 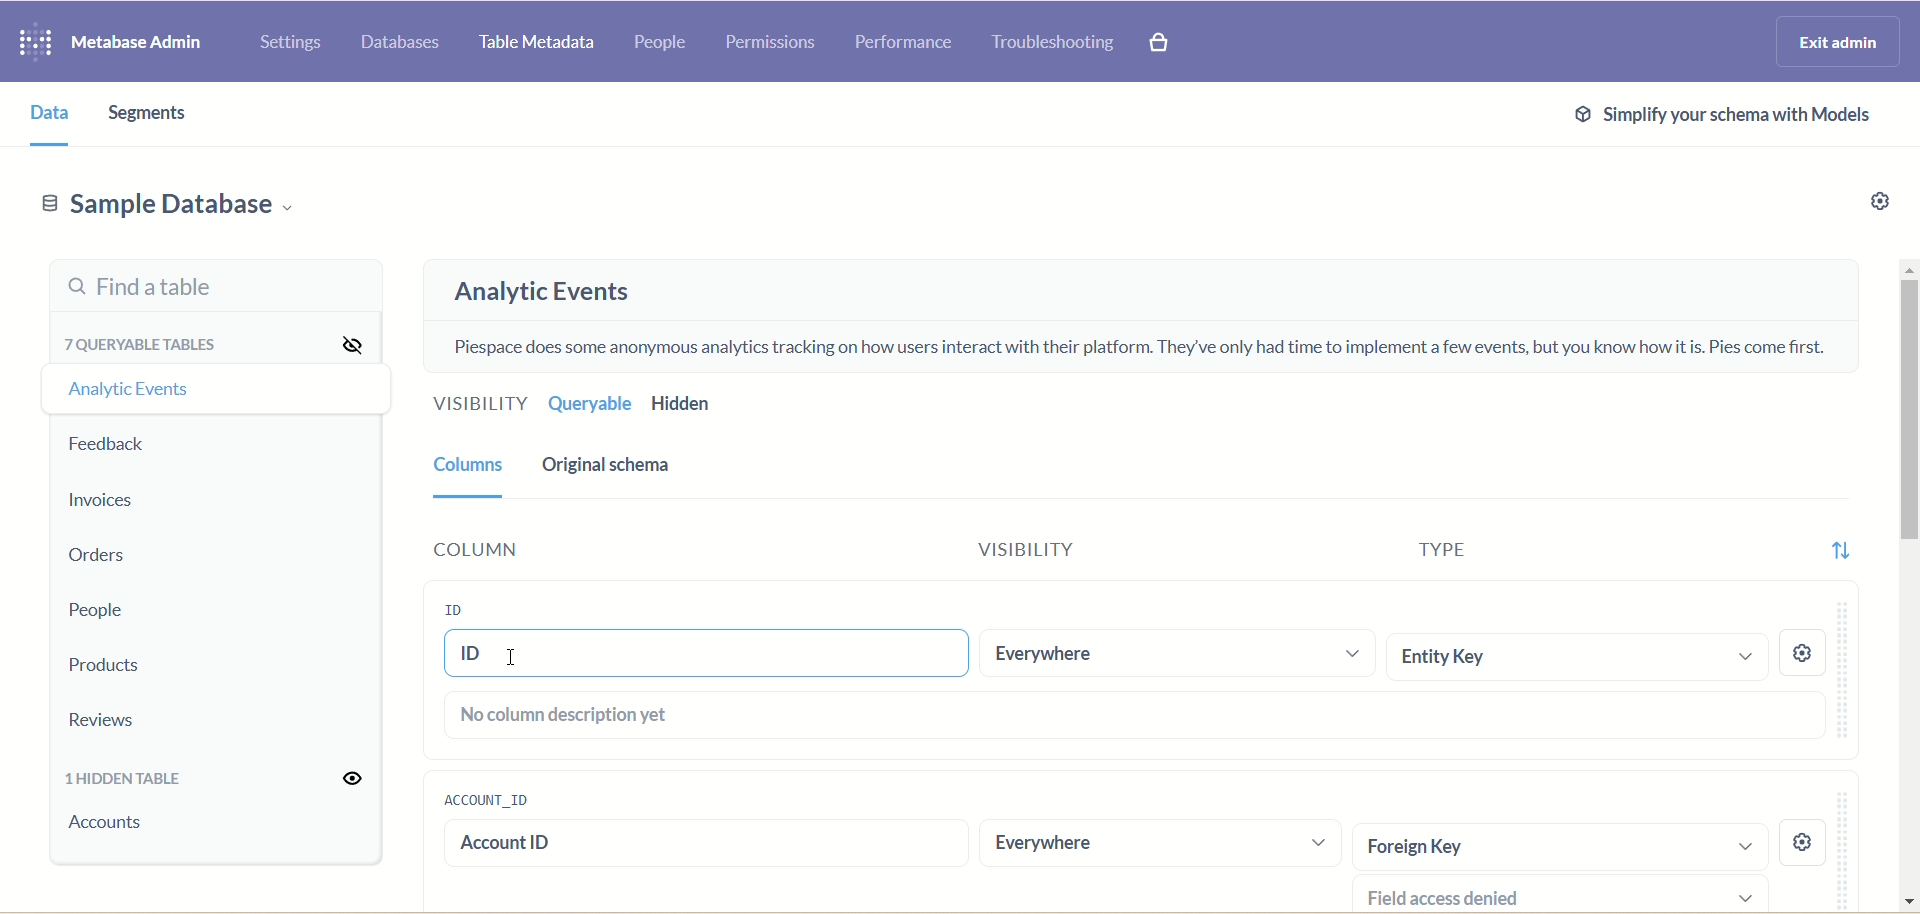 I want to click on Sort, so click(x=1846, y=547).